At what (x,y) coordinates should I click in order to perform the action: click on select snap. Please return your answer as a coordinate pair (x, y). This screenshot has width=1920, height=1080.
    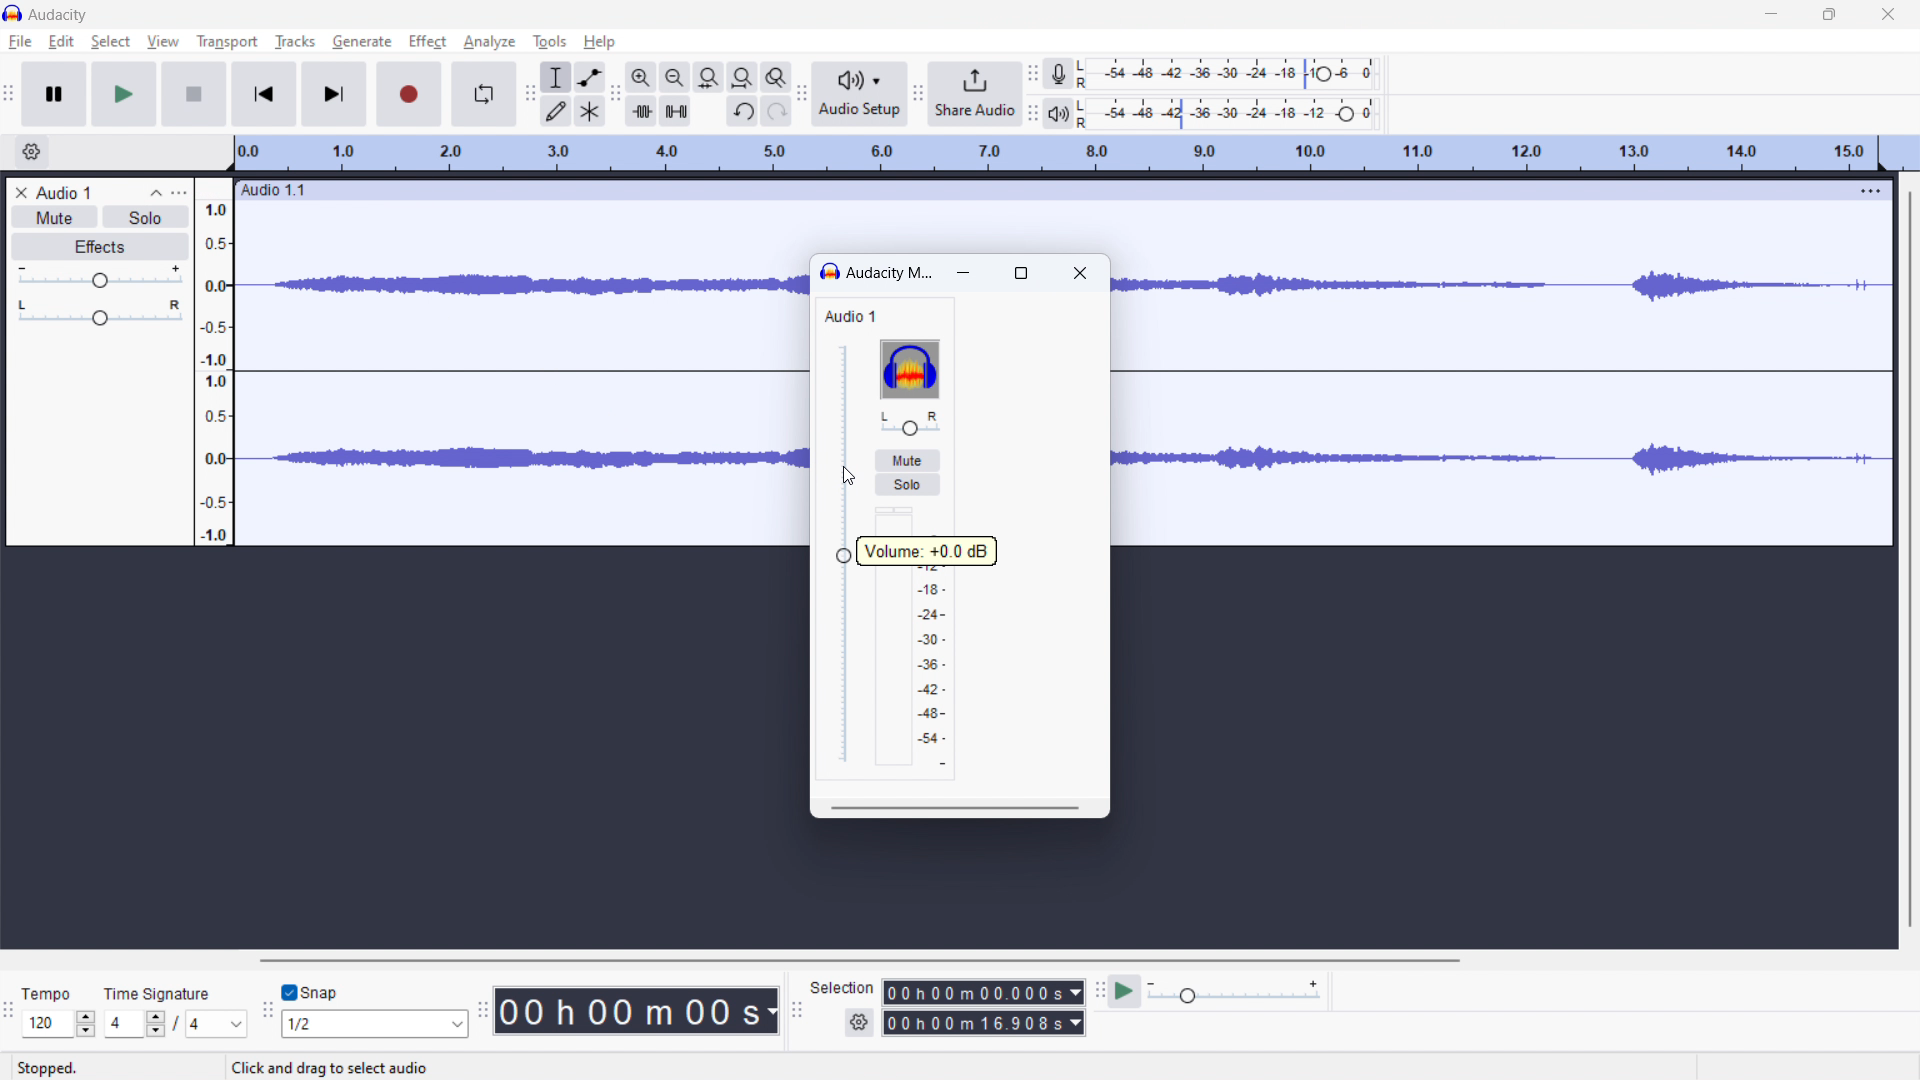
    Looking at the image, I should click on (374, 1024).